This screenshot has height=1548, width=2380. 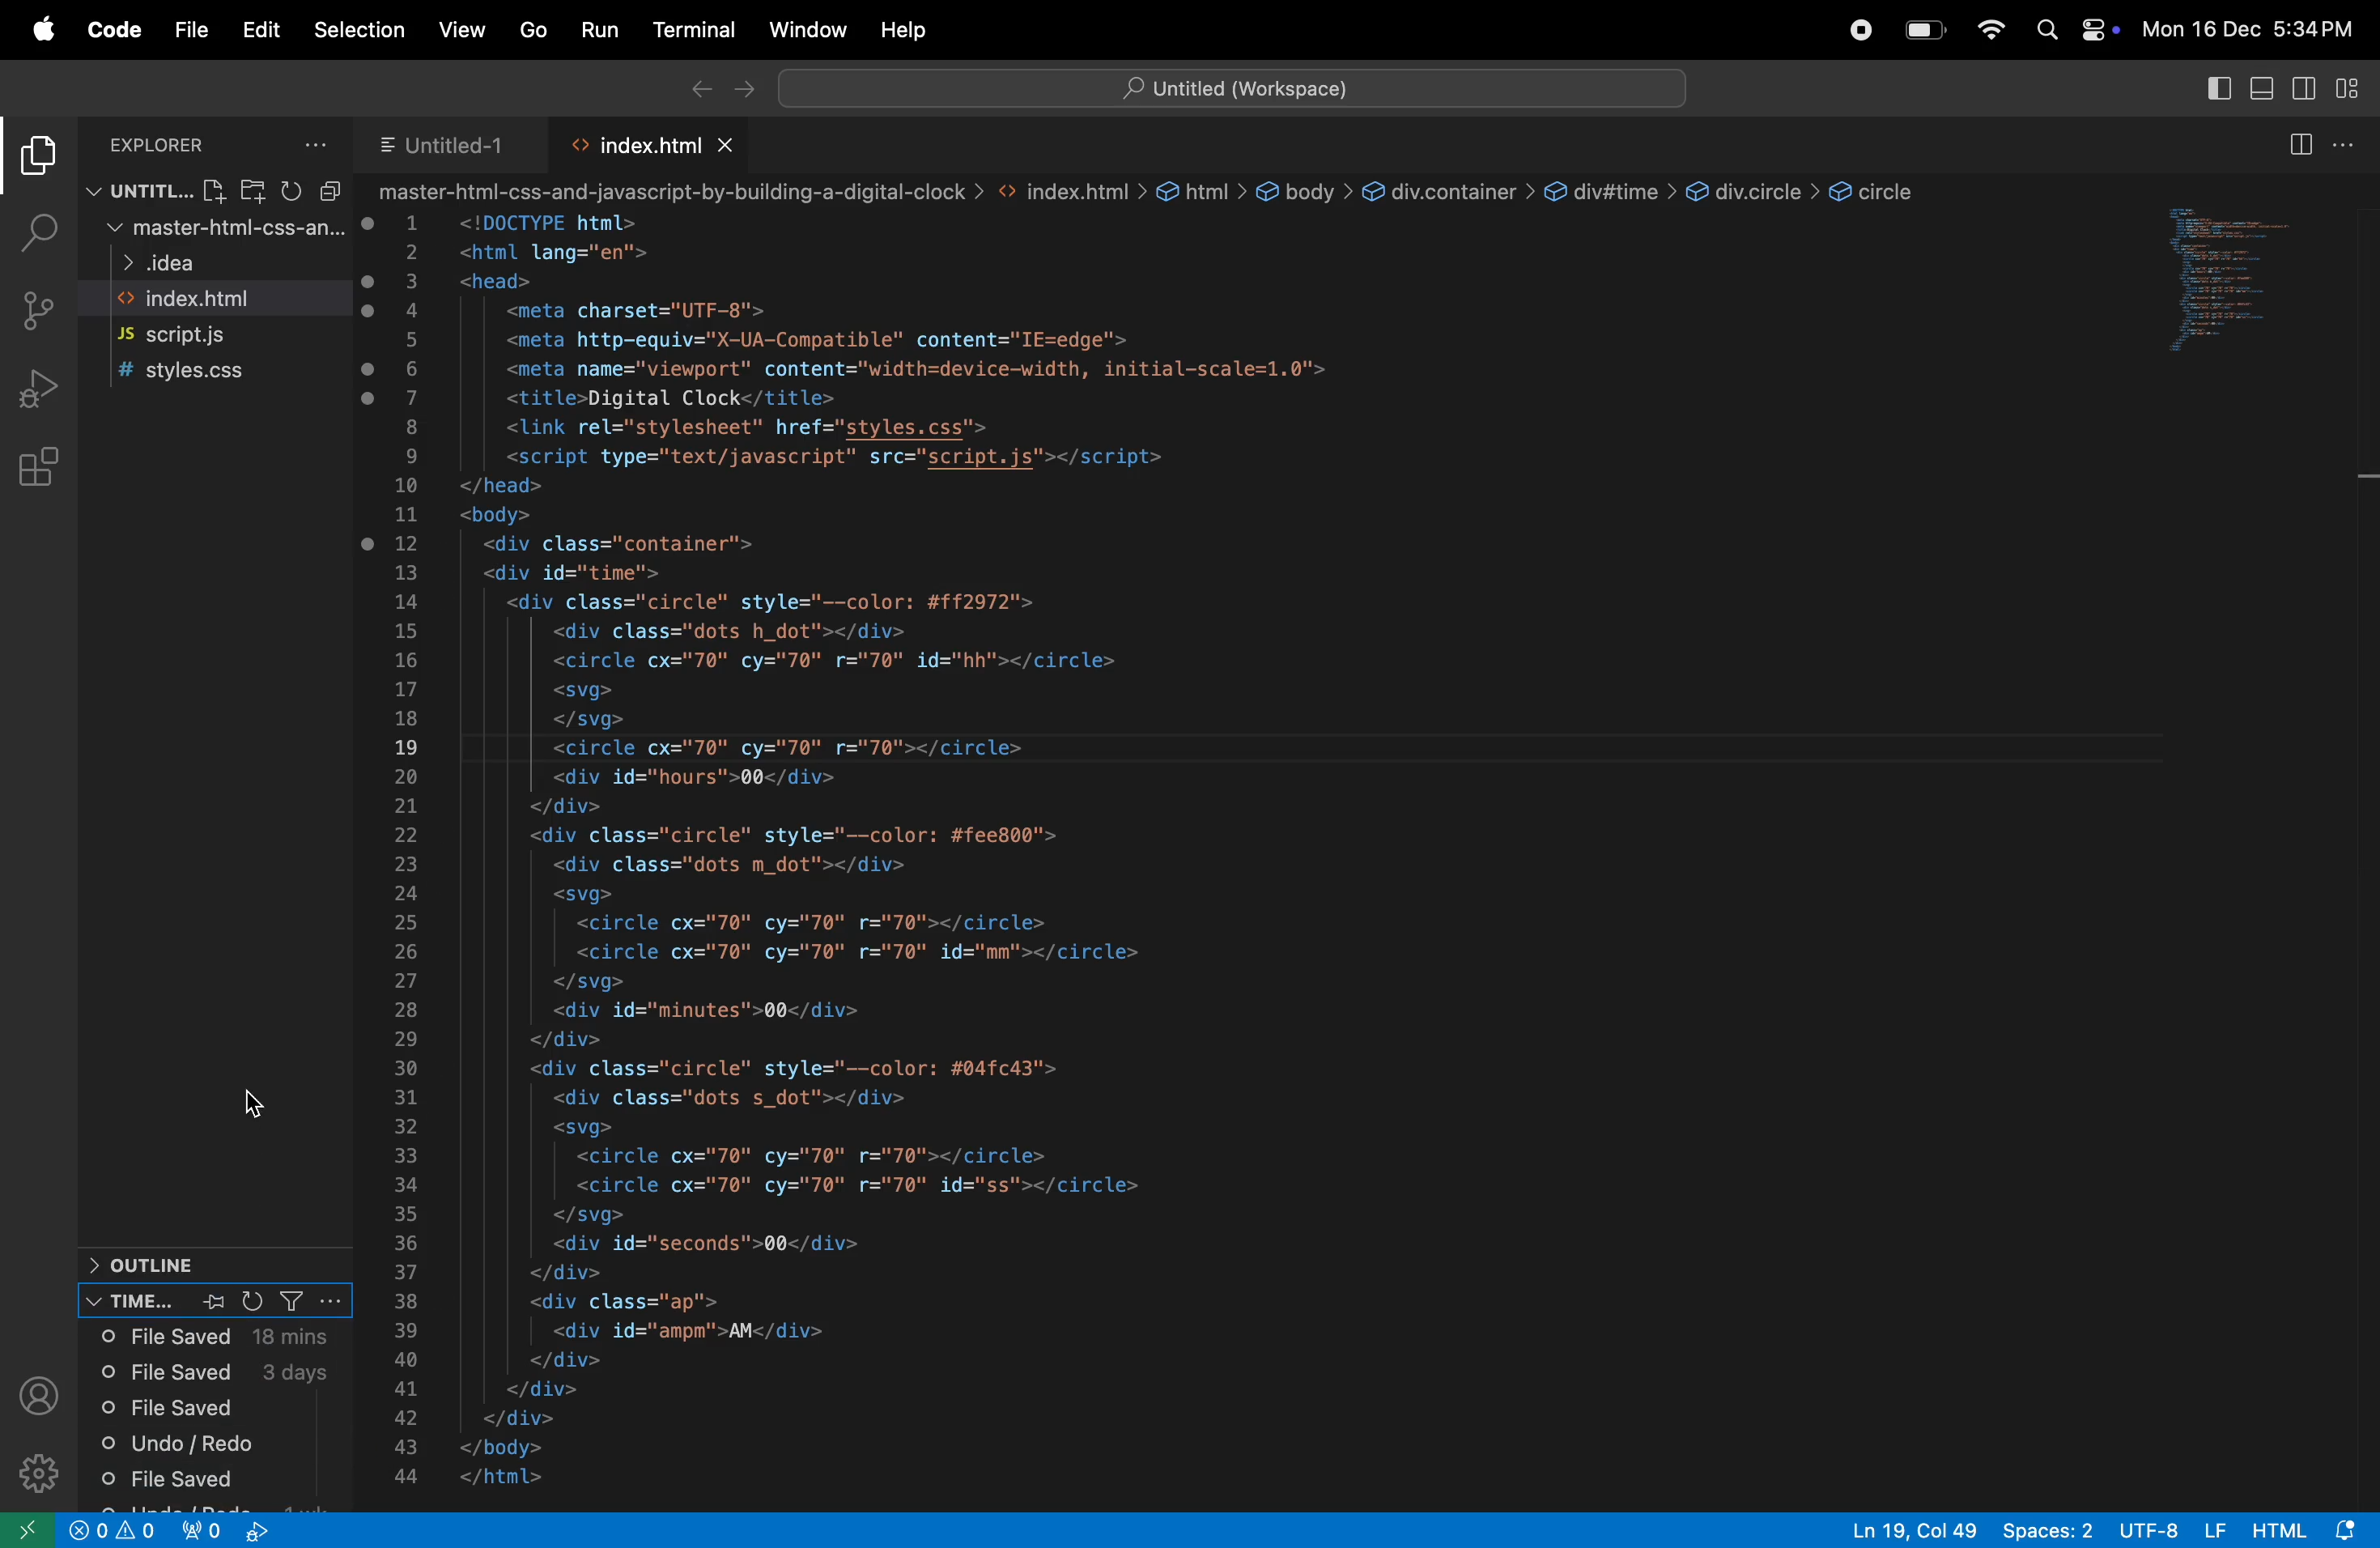 I want to click on eT ee e———————
<script type="text/javascript" src="script.js"></script>, so click(x=851, y=457).